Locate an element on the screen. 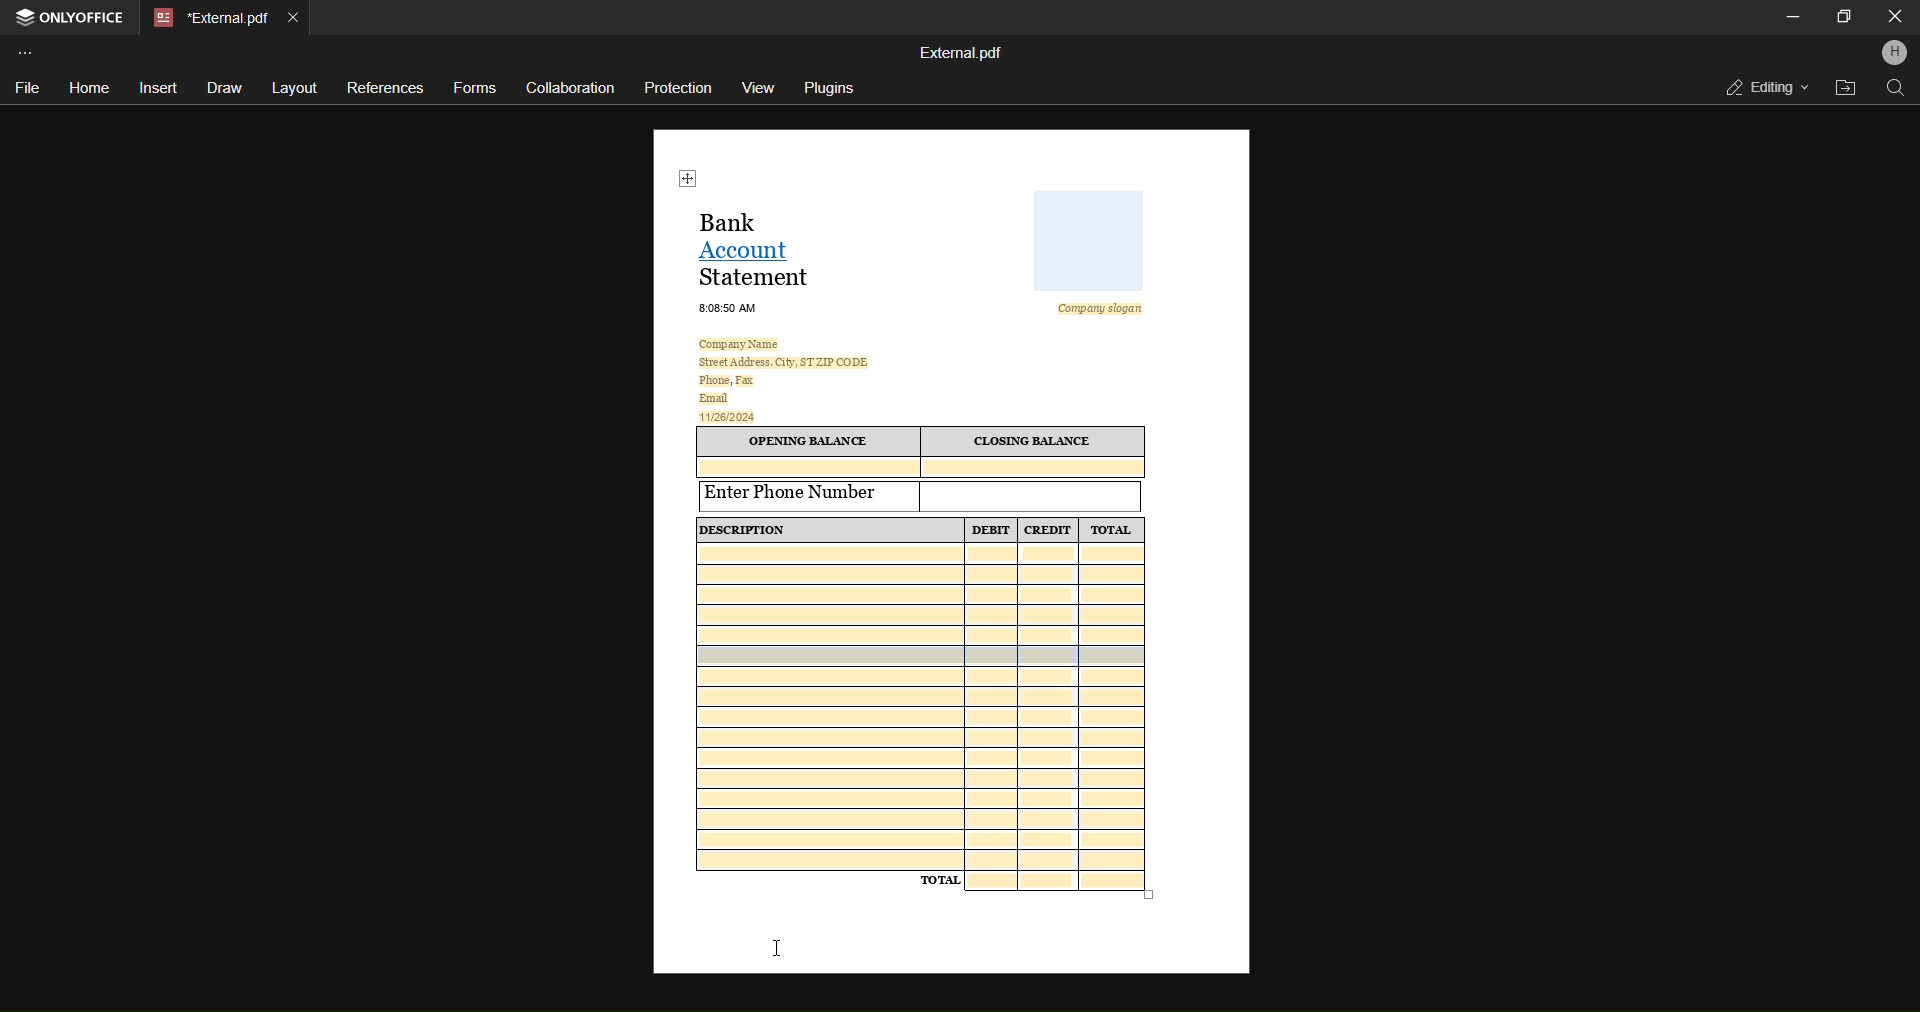 The image size is (1920, 1012). TOTAL is located at coordinates (1112, 530).